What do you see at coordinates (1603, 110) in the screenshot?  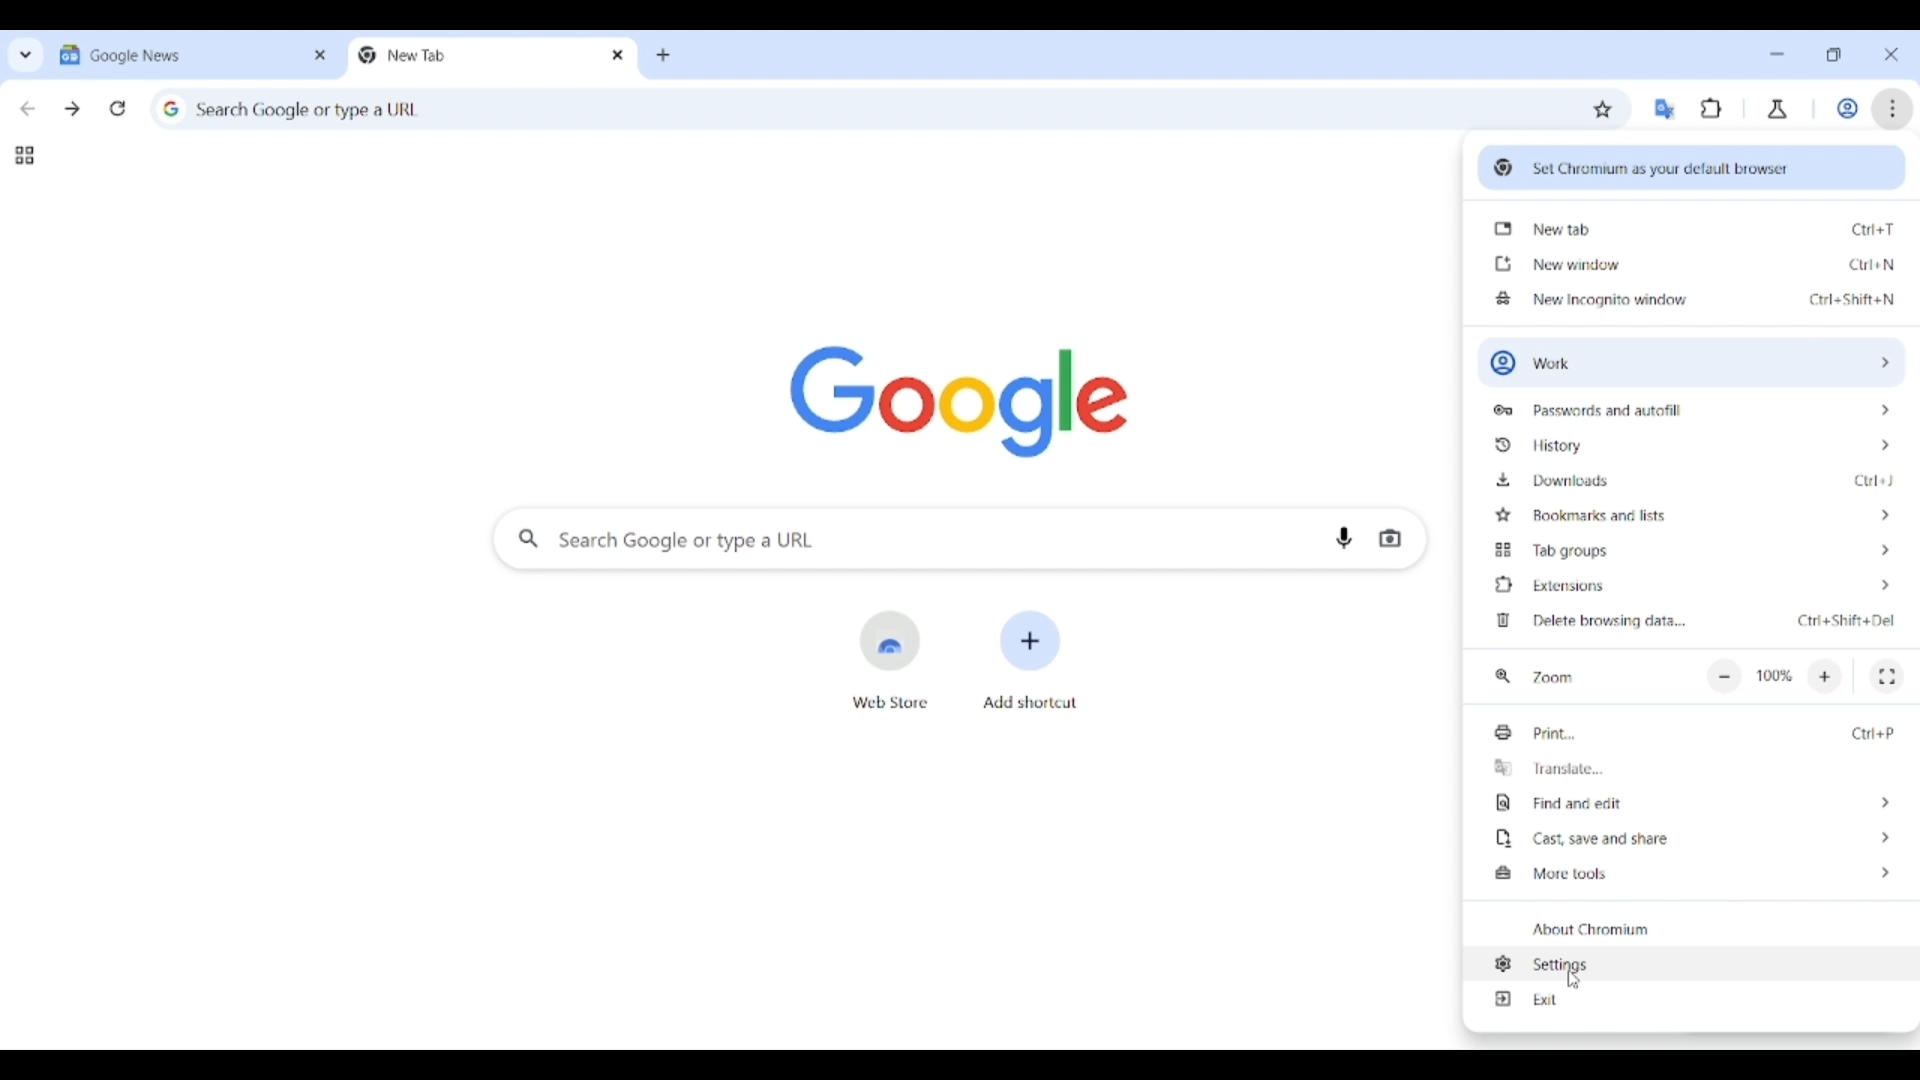 I see `Bookmark this tab` at bounding box center [1603, 110].